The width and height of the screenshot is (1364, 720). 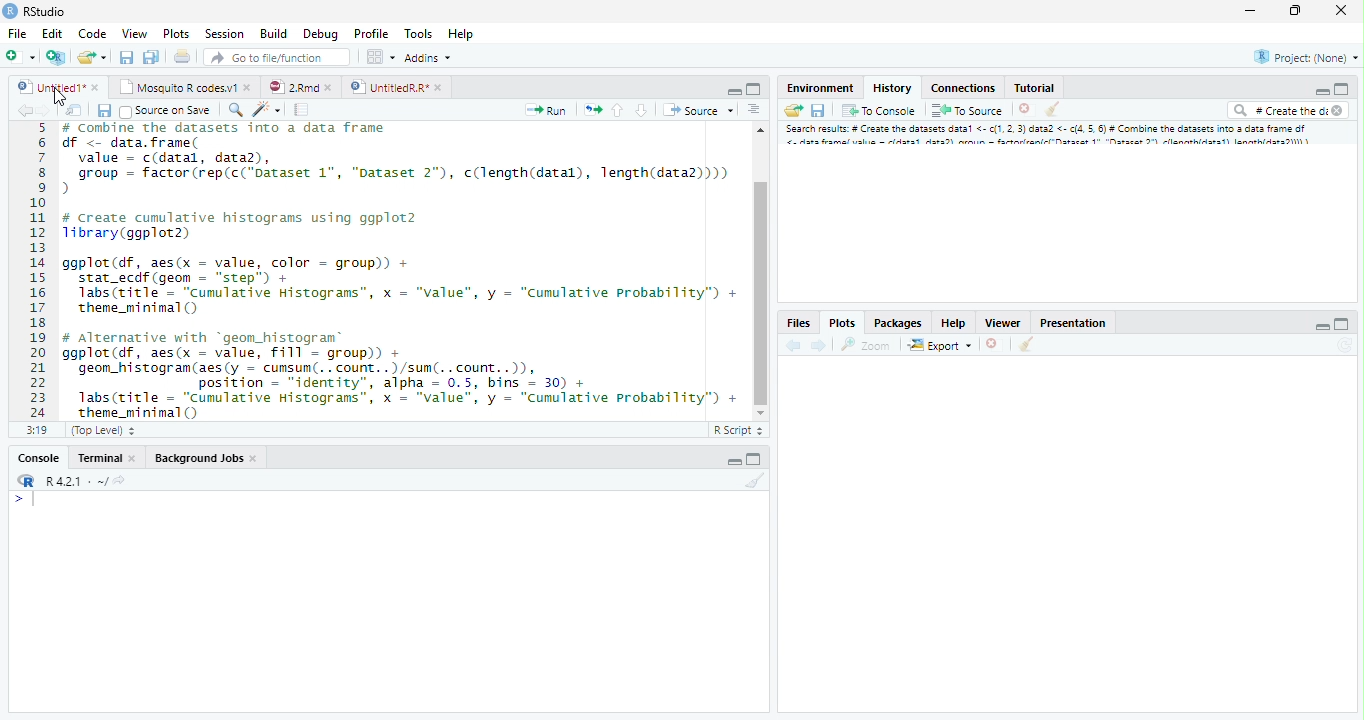 What do you see at coordinates (864, 346) in the screenshot?
I see `Zoom` at bounding box center [864, 346].